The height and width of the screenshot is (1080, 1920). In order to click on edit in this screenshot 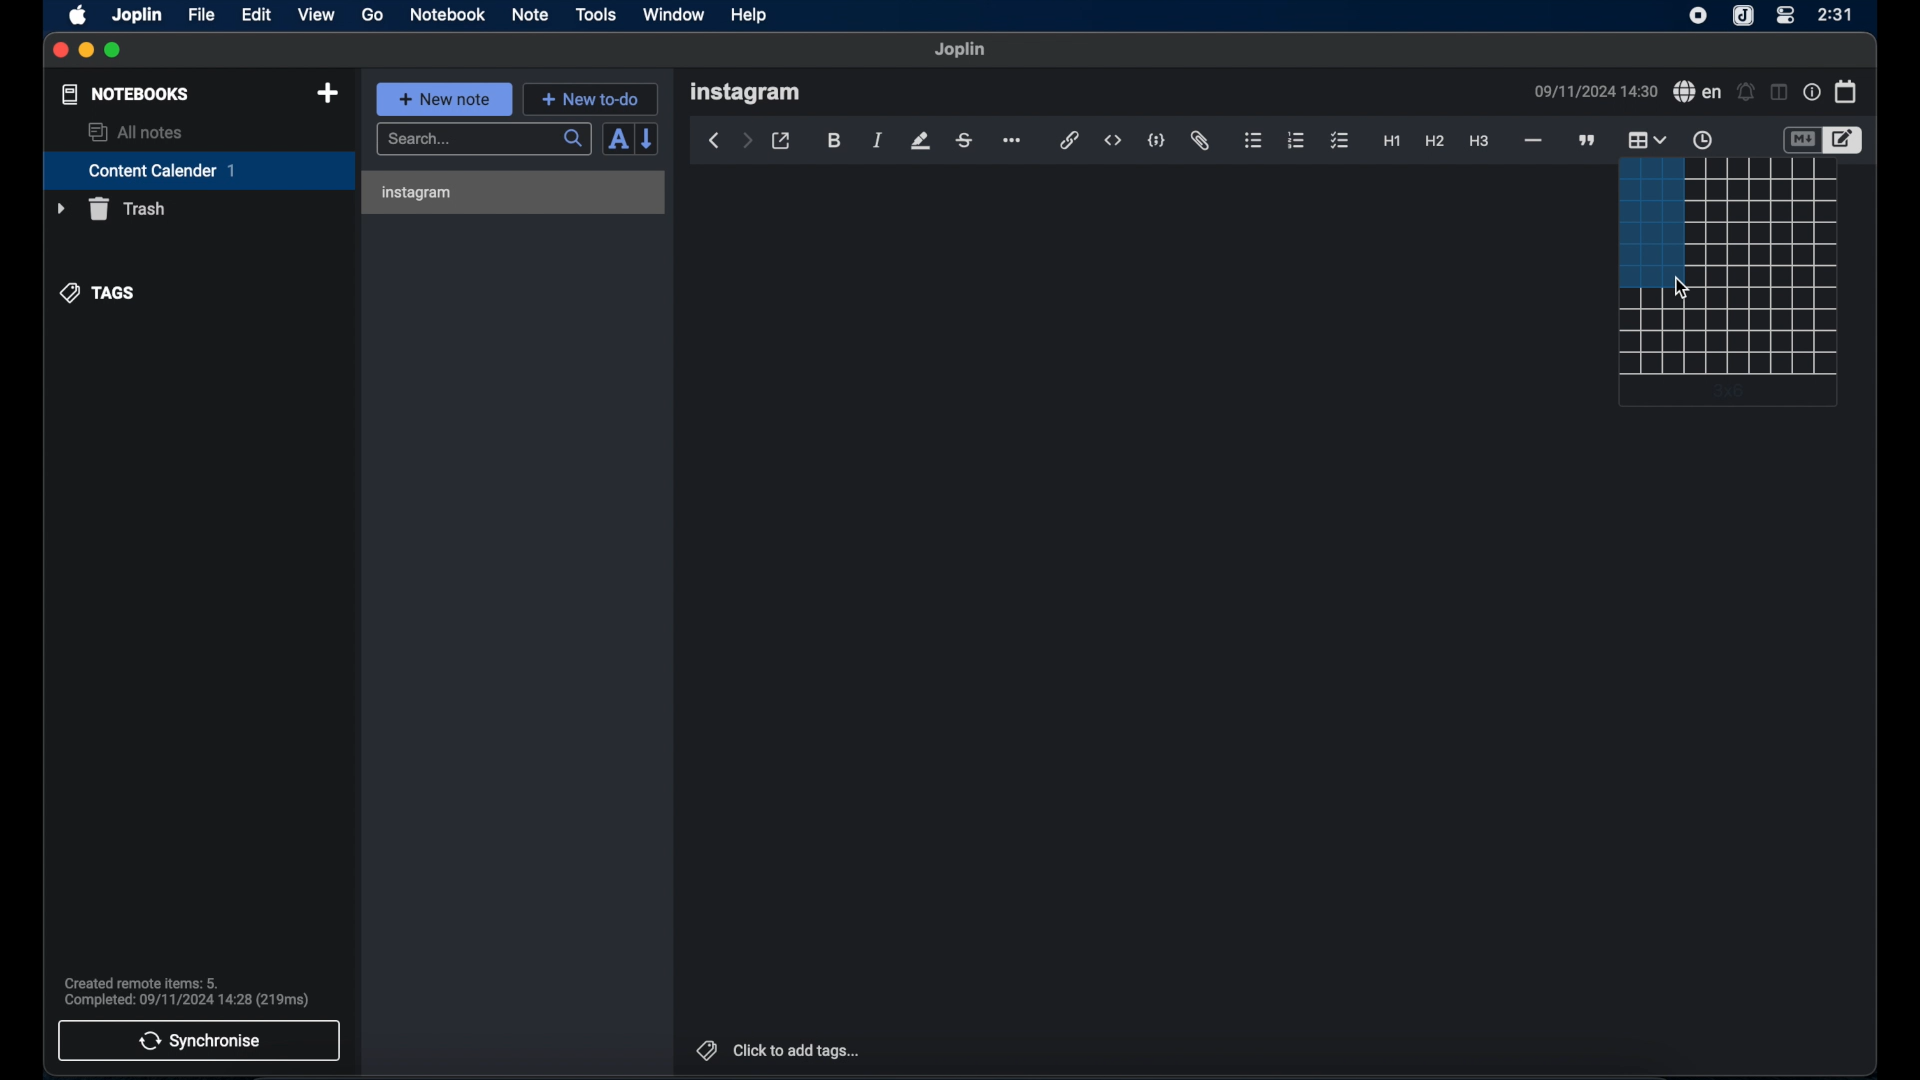, I will do `click(258, 16)`.